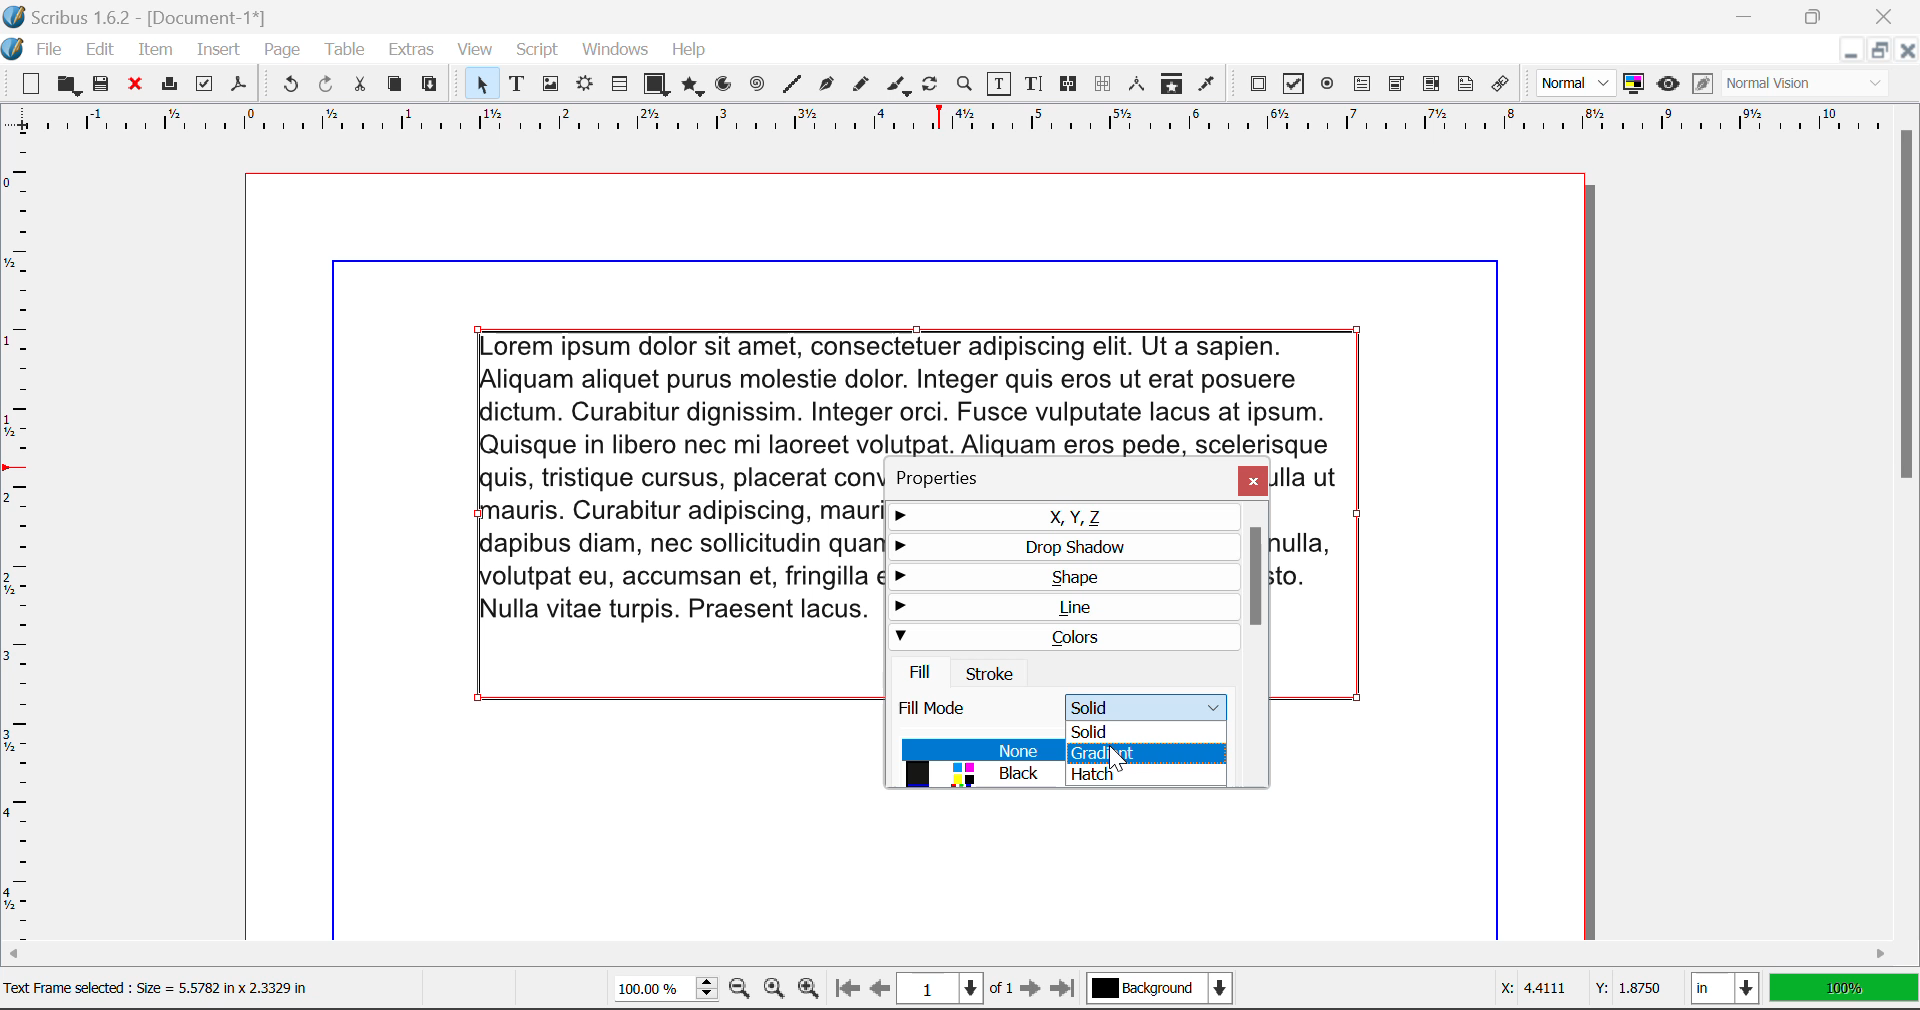  I want to click on X, Y, Z, so click(1064, 517).